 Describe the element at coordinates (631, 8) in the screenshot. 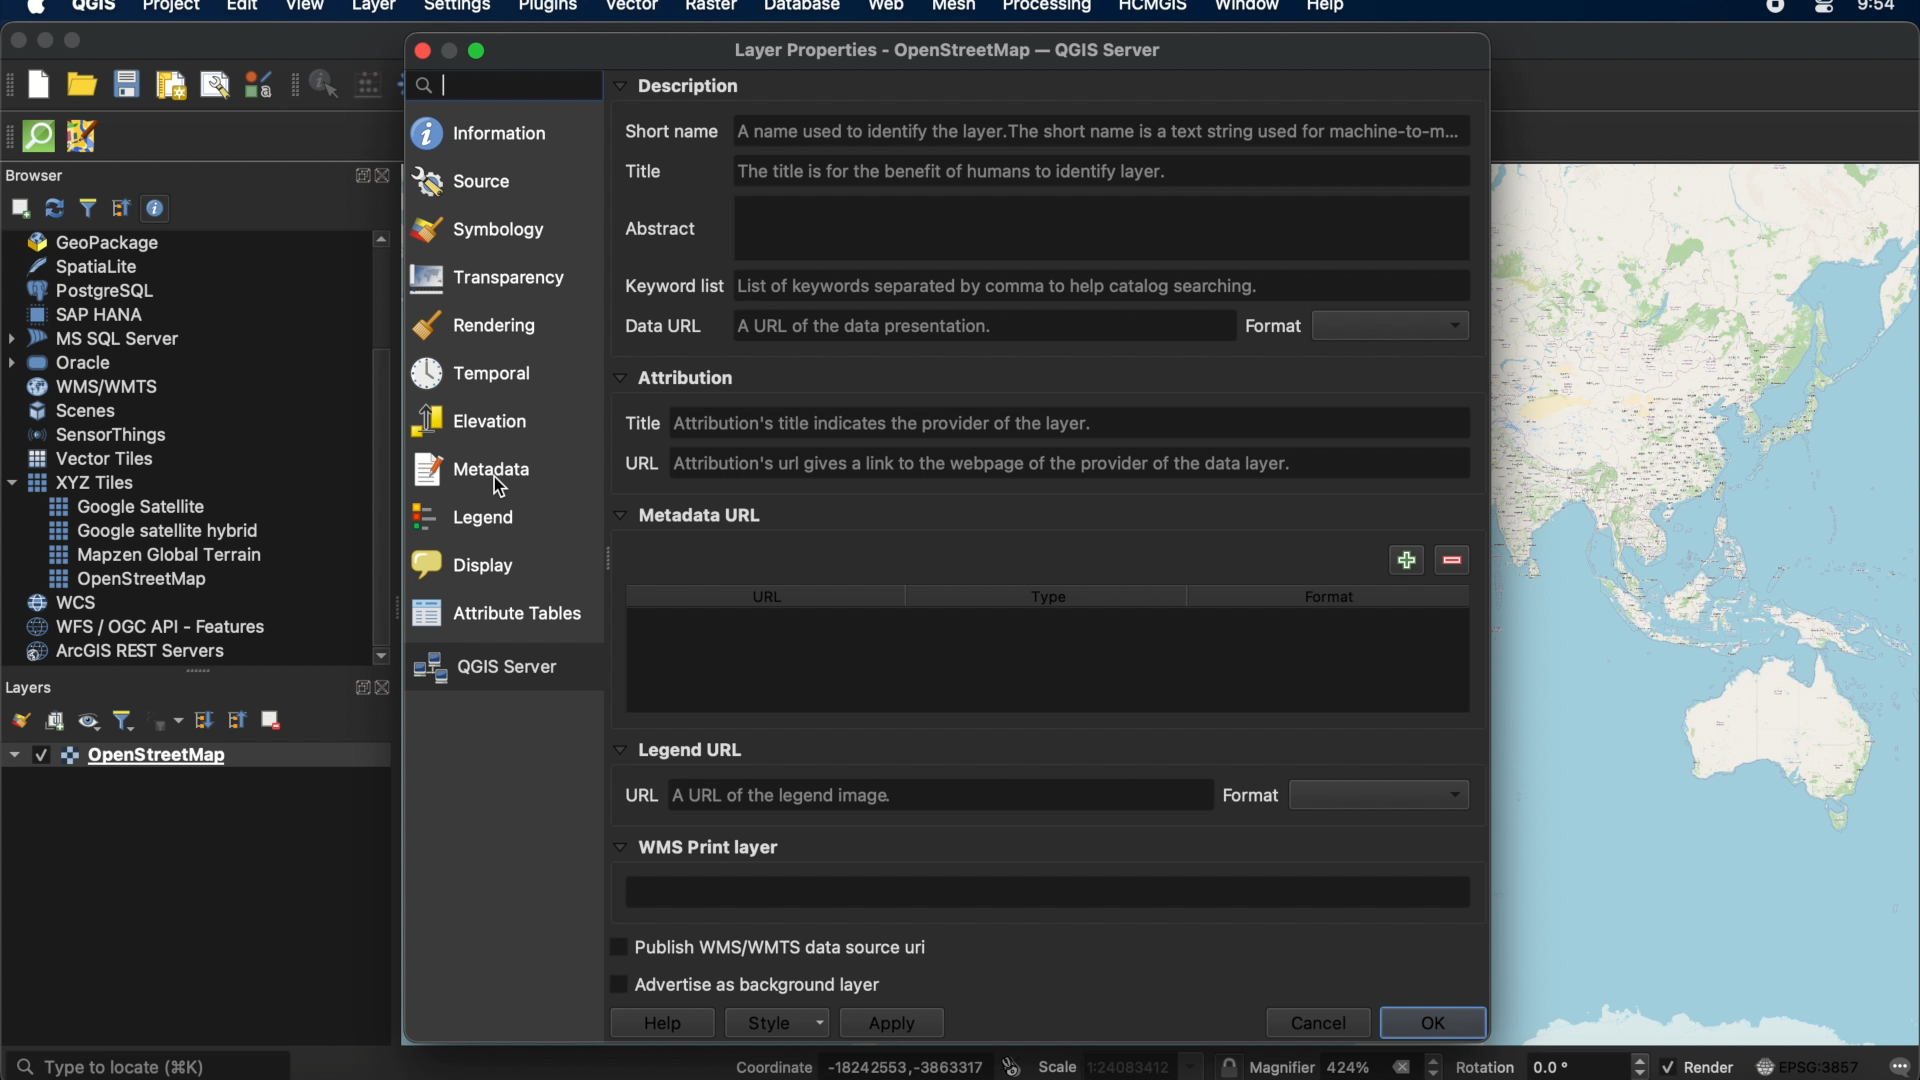

I see `vector` at that location.